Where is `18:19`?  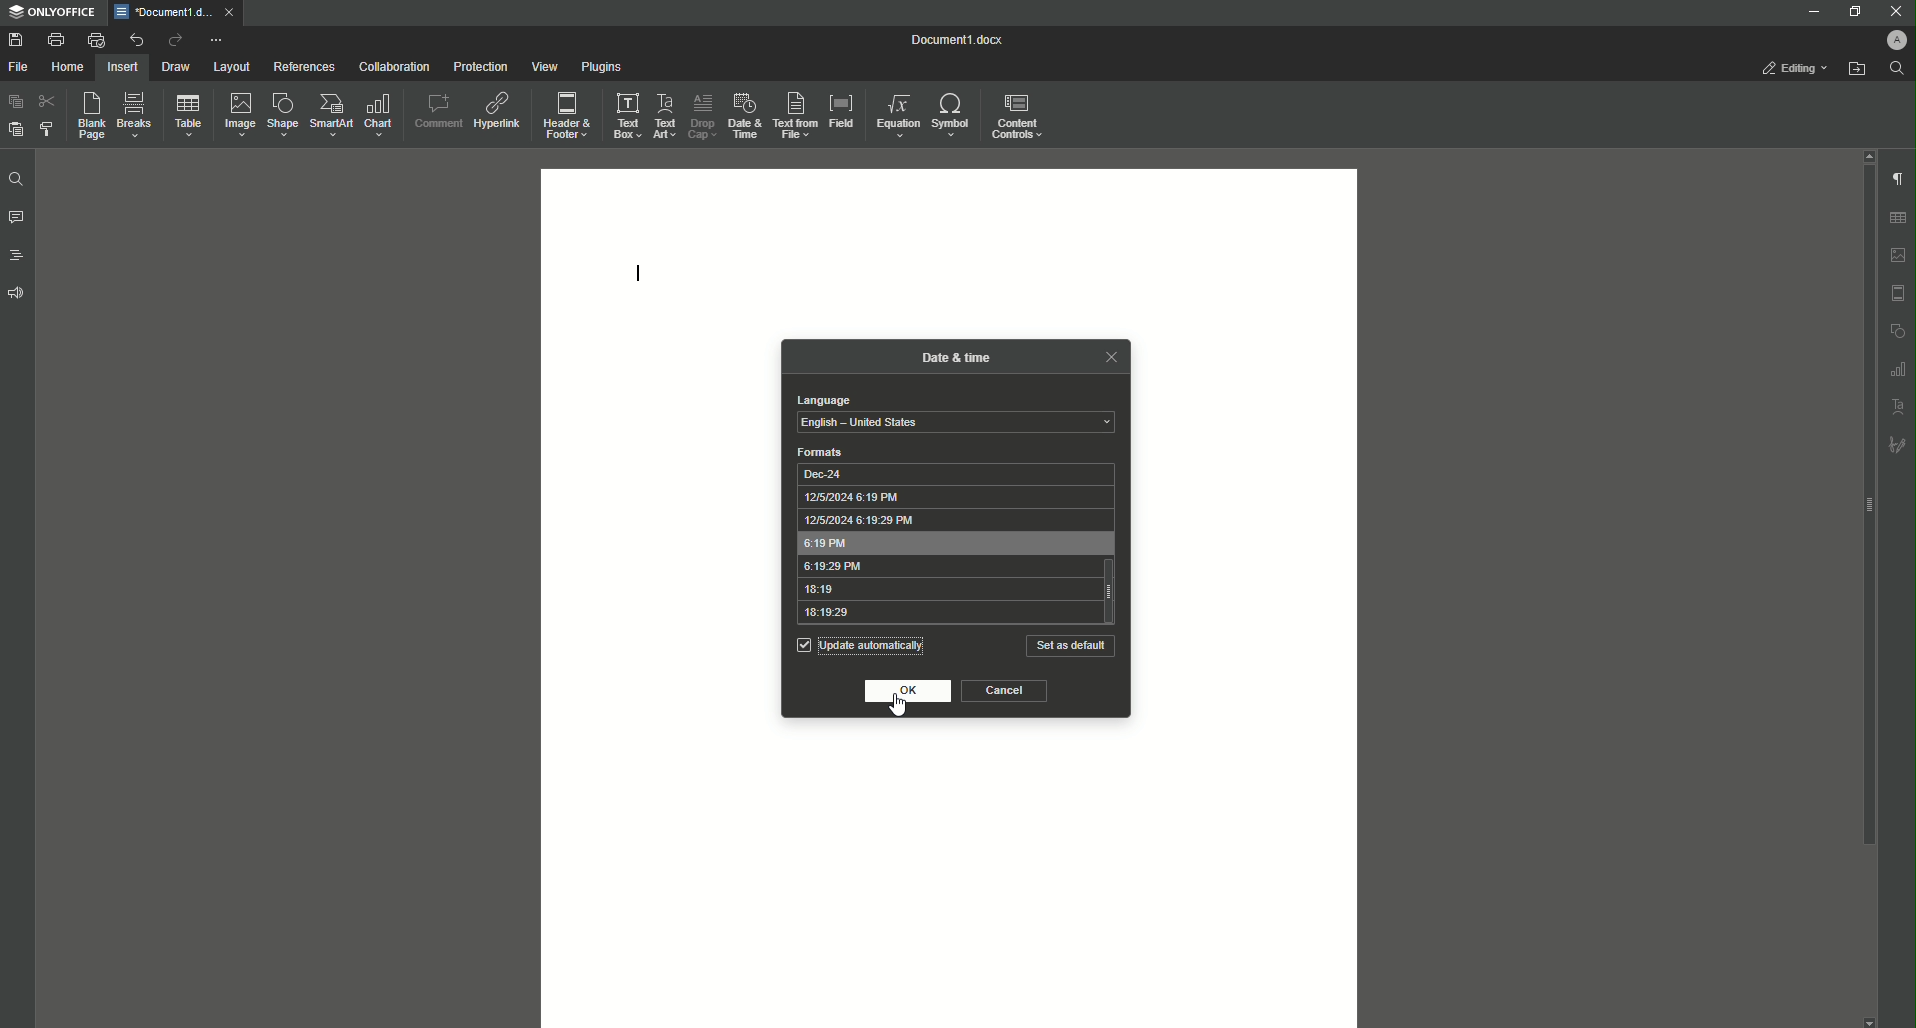
18:19 is located at coordinates (944, 590).